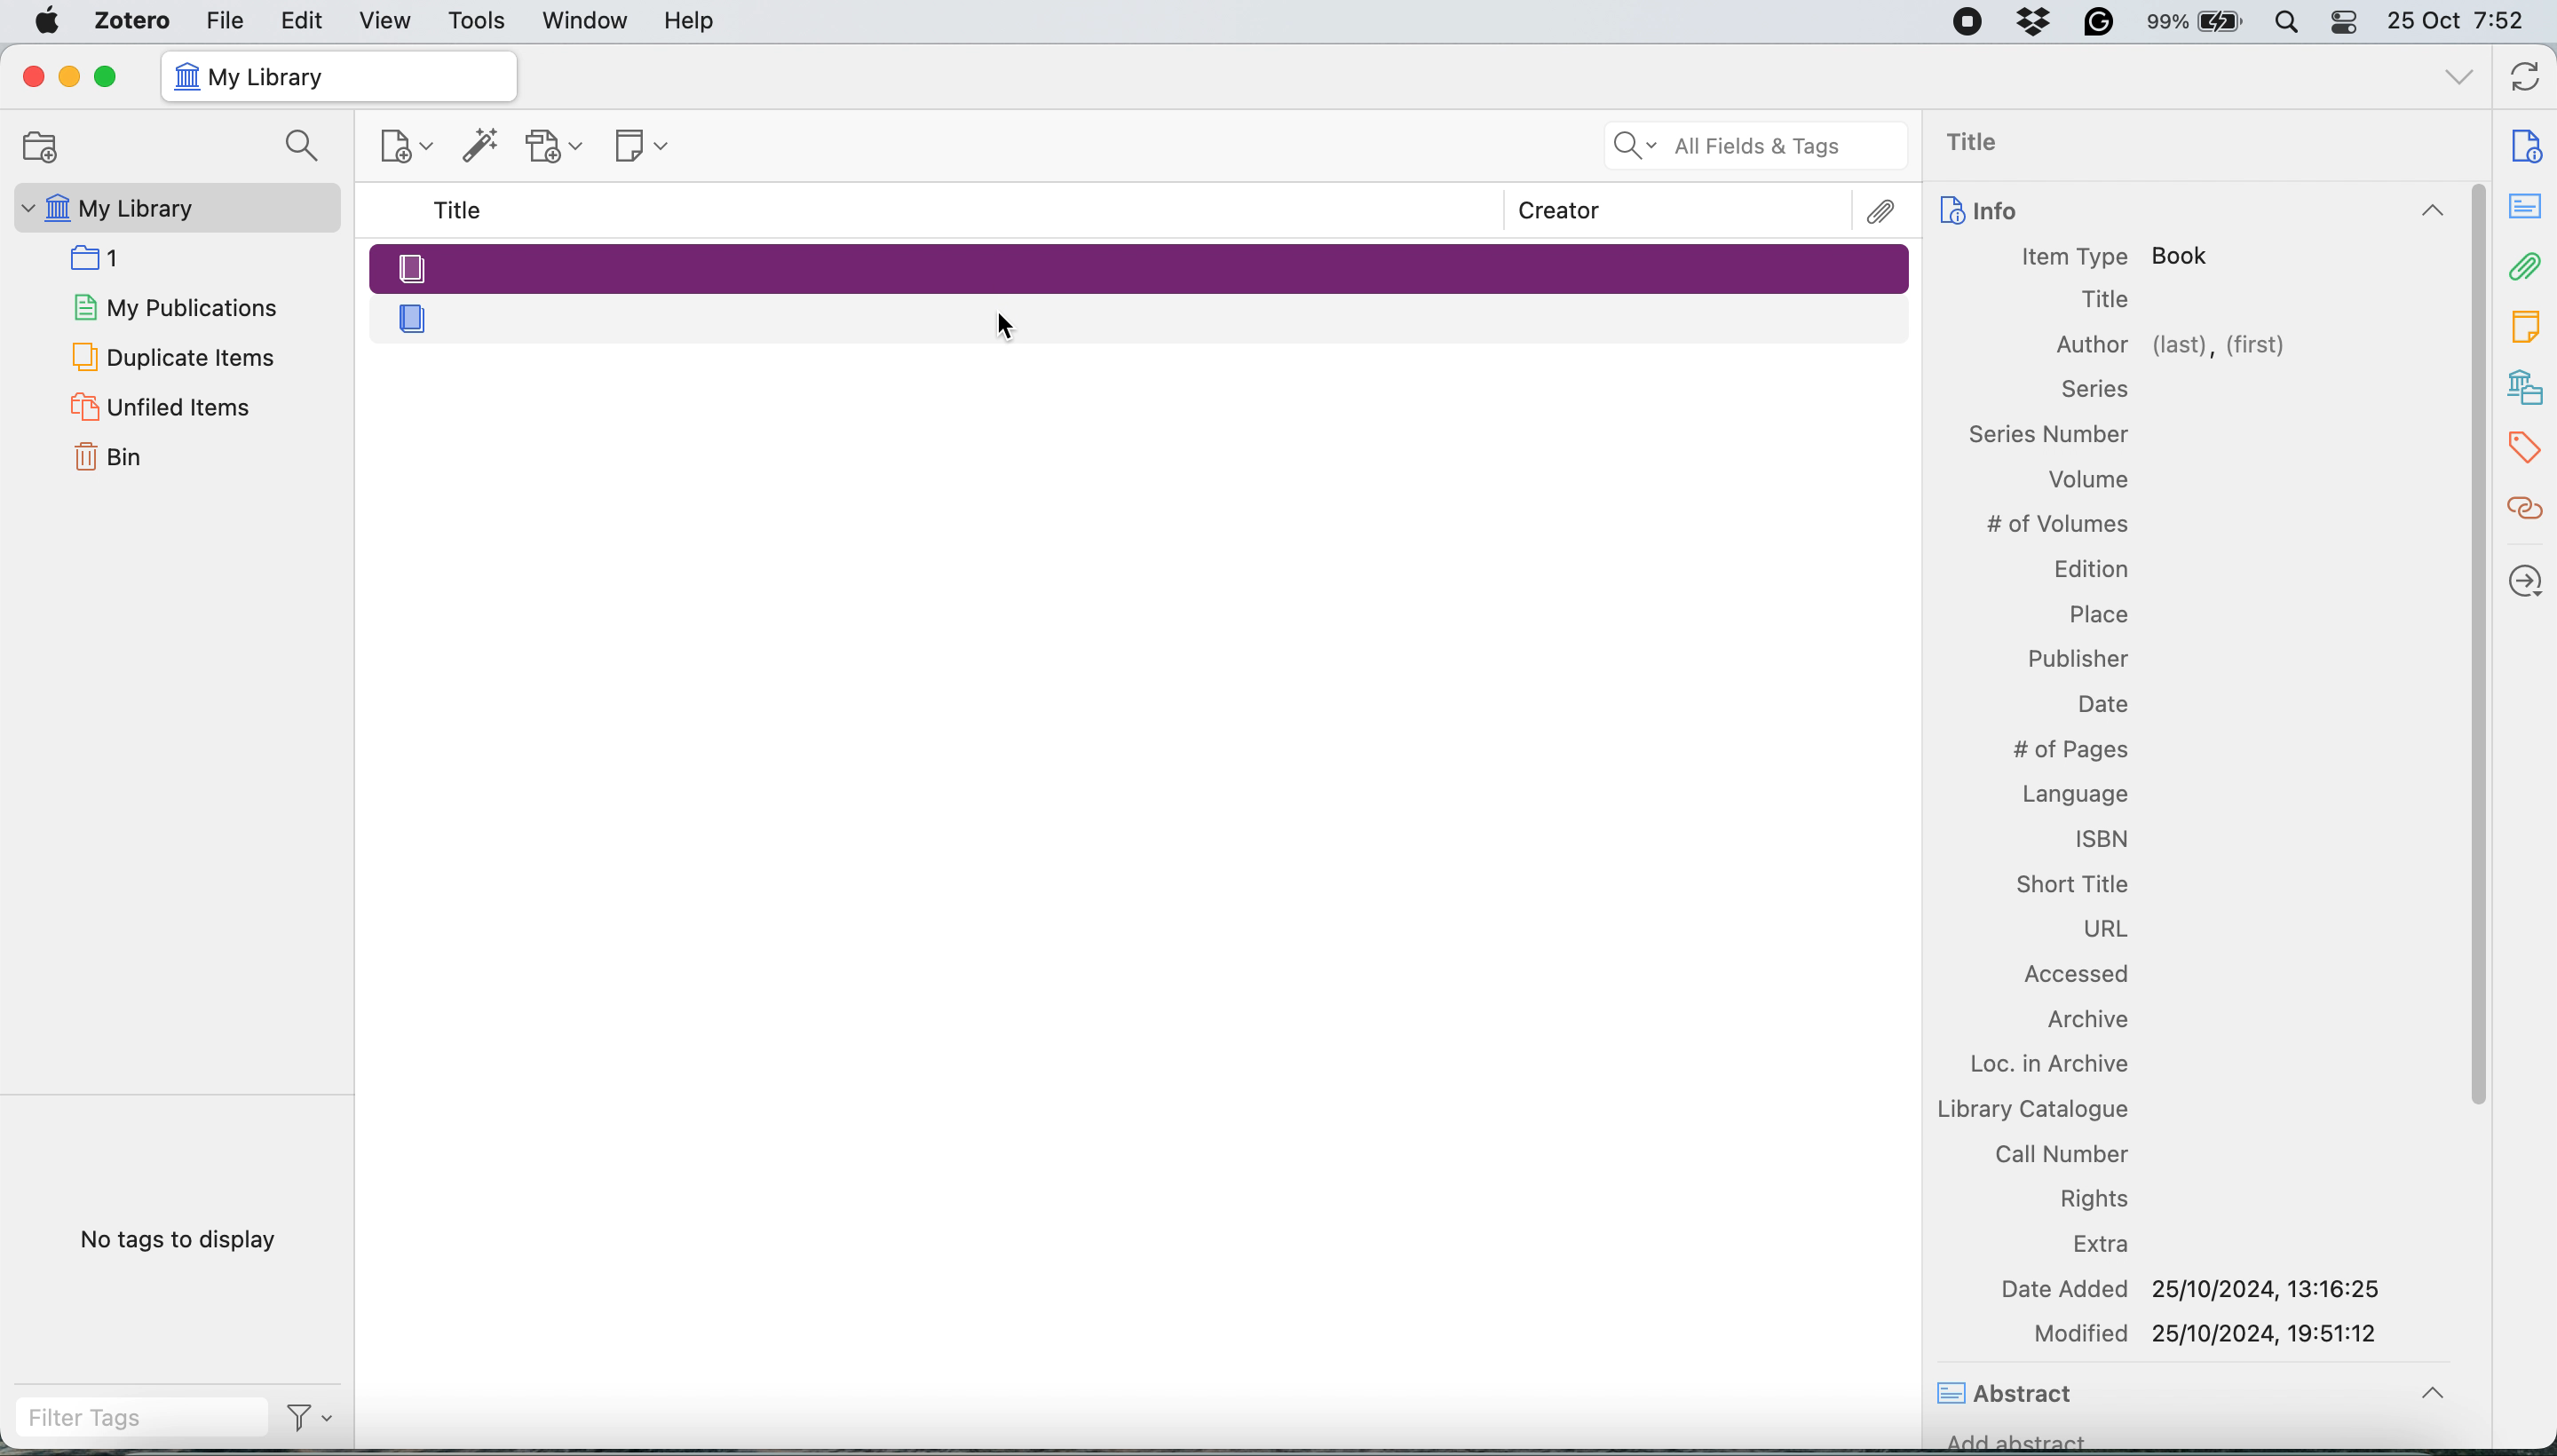  I want to click on Scroll Bar, so click(2474, 765).